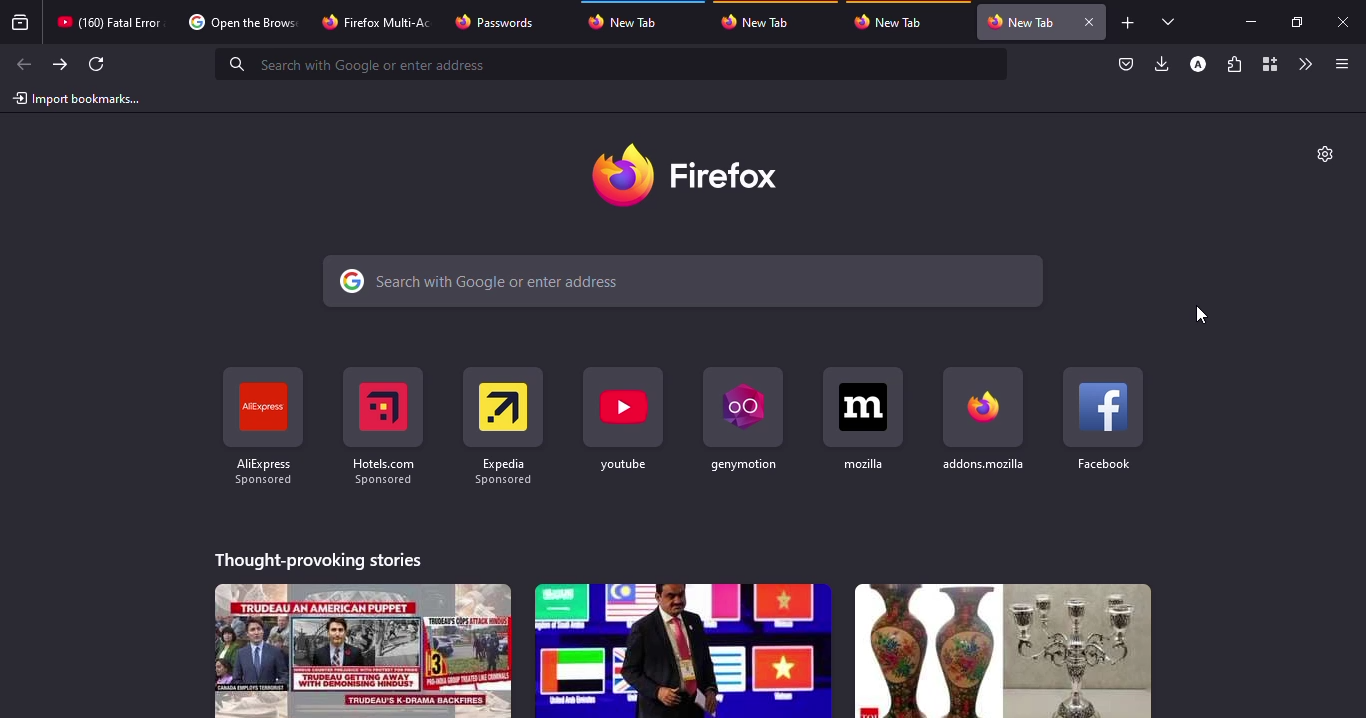  What do you see at coordinates (1102, 418) in the screenshot?
I see `shortcuts` at bounding box center [1102, 418].